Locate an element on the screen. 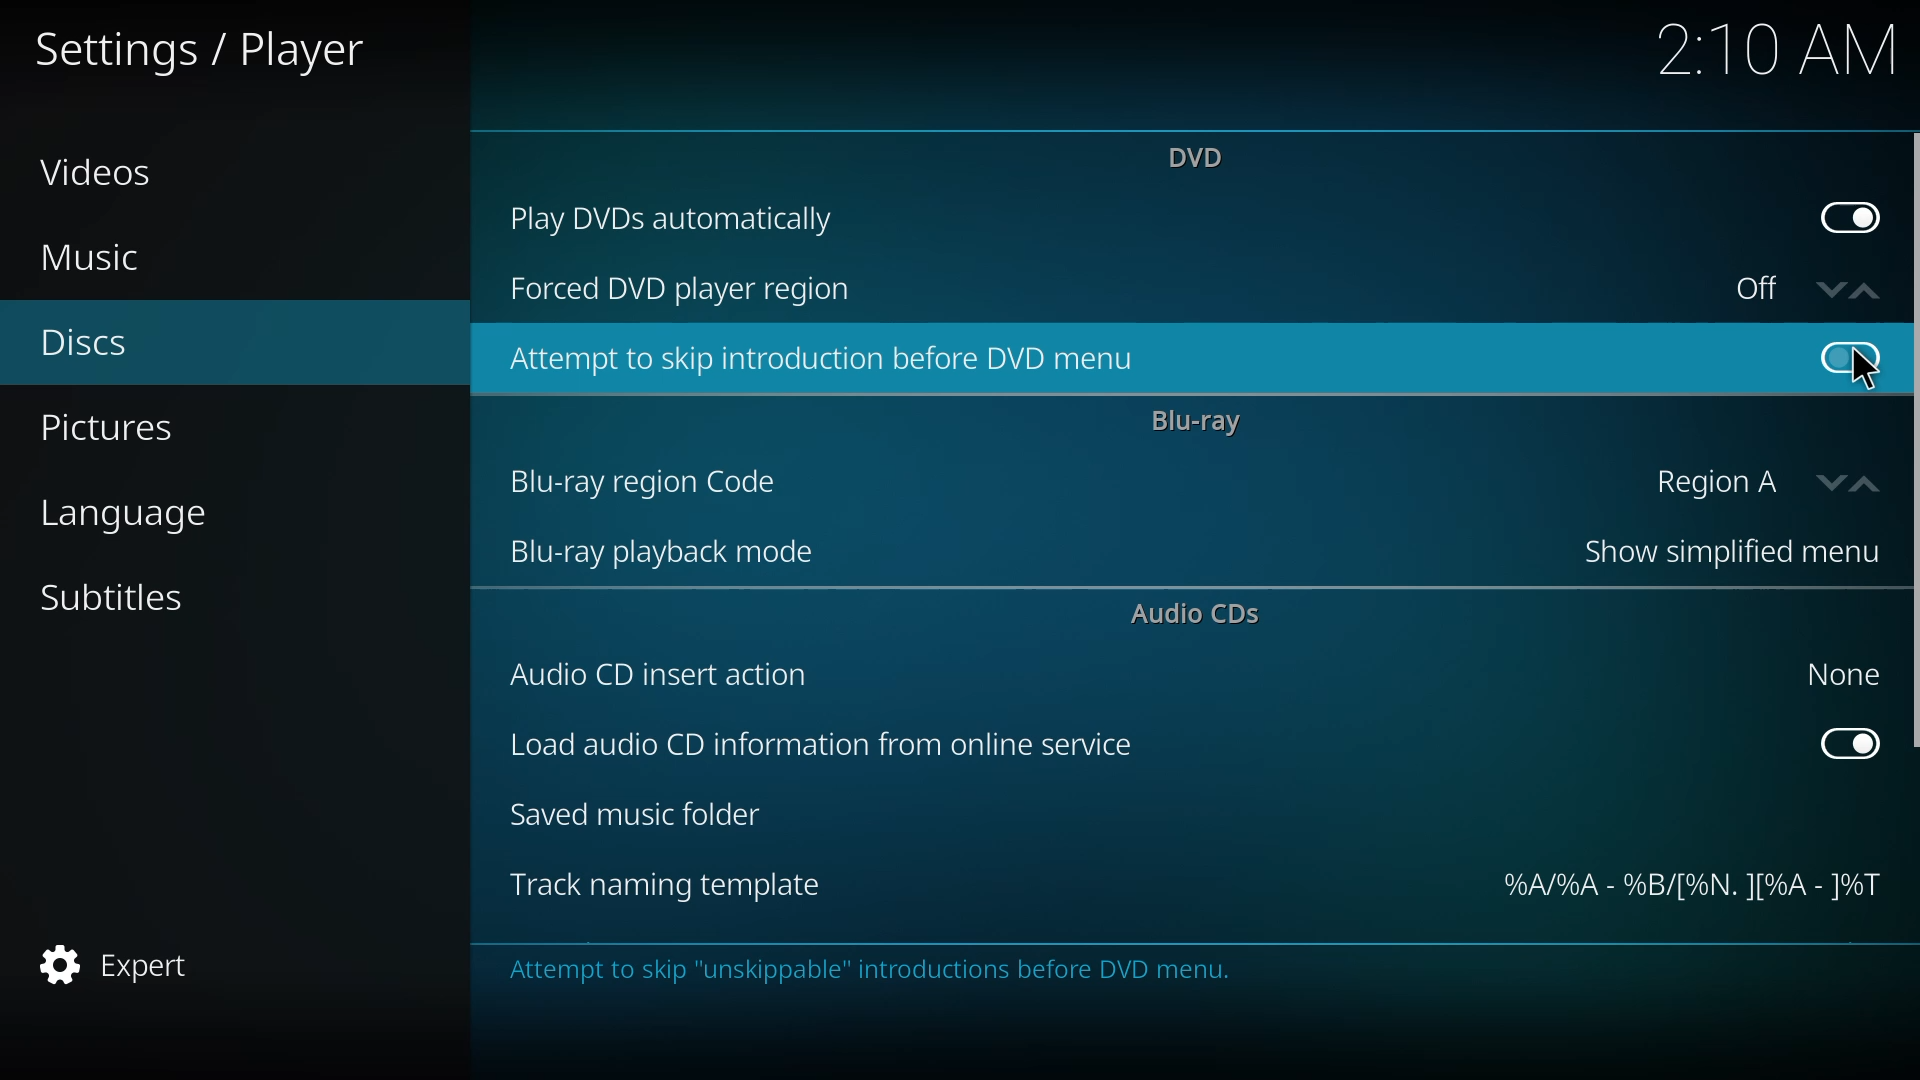  load audio cd info from online service is located at coordinates (838, 748).